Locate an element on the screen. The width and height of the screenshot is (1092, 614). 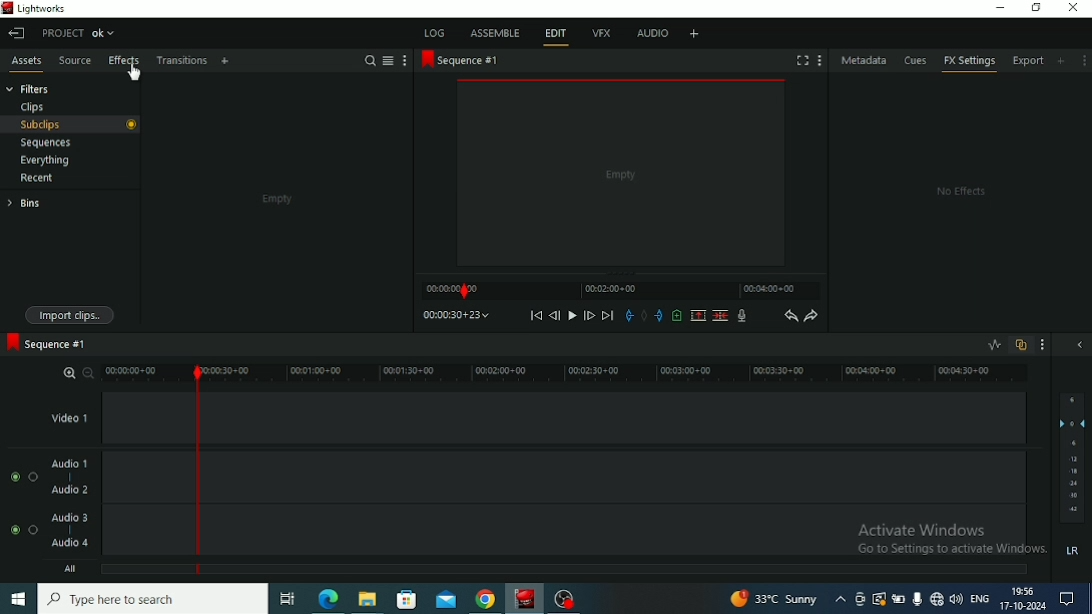
Message is located at coordinates (1072, 599).